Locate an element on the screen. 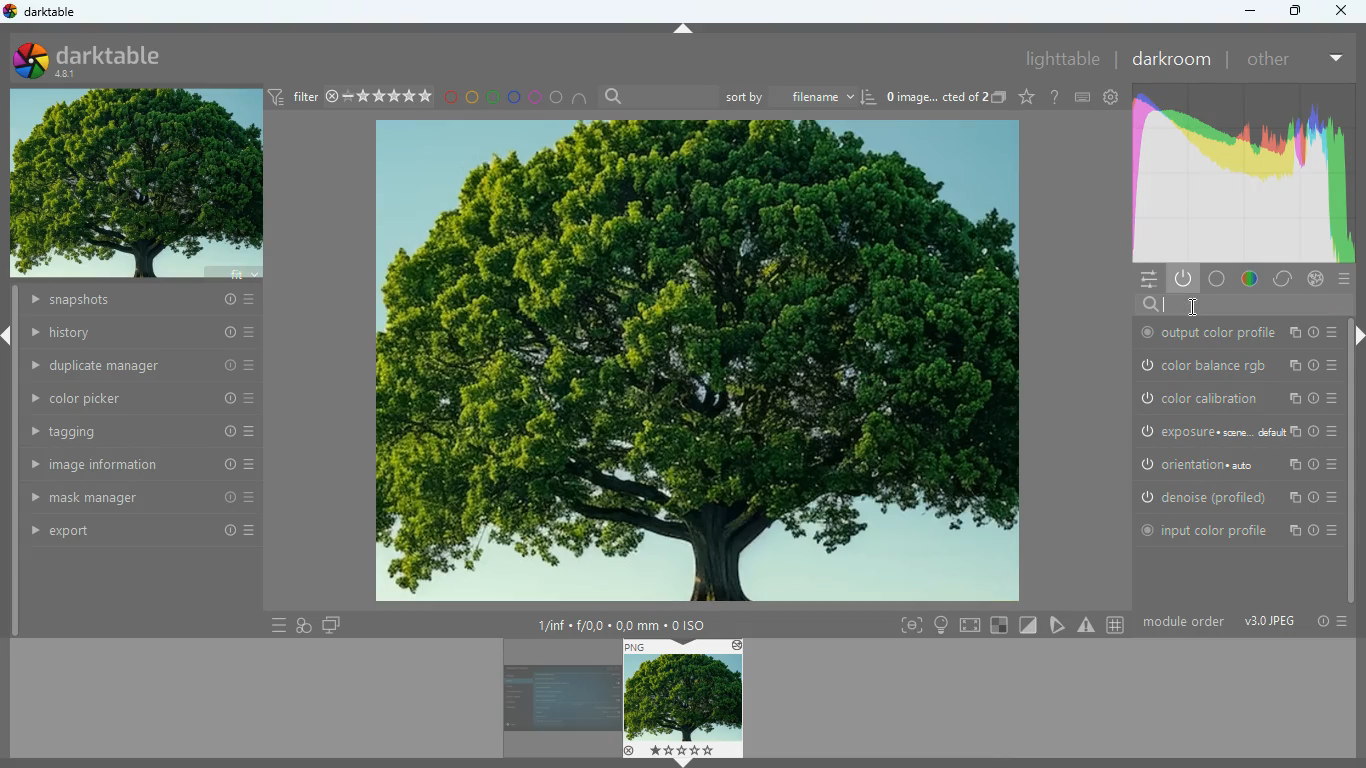 The image size is (1366, 768). diagonal is located at coordinates (1028, 626).